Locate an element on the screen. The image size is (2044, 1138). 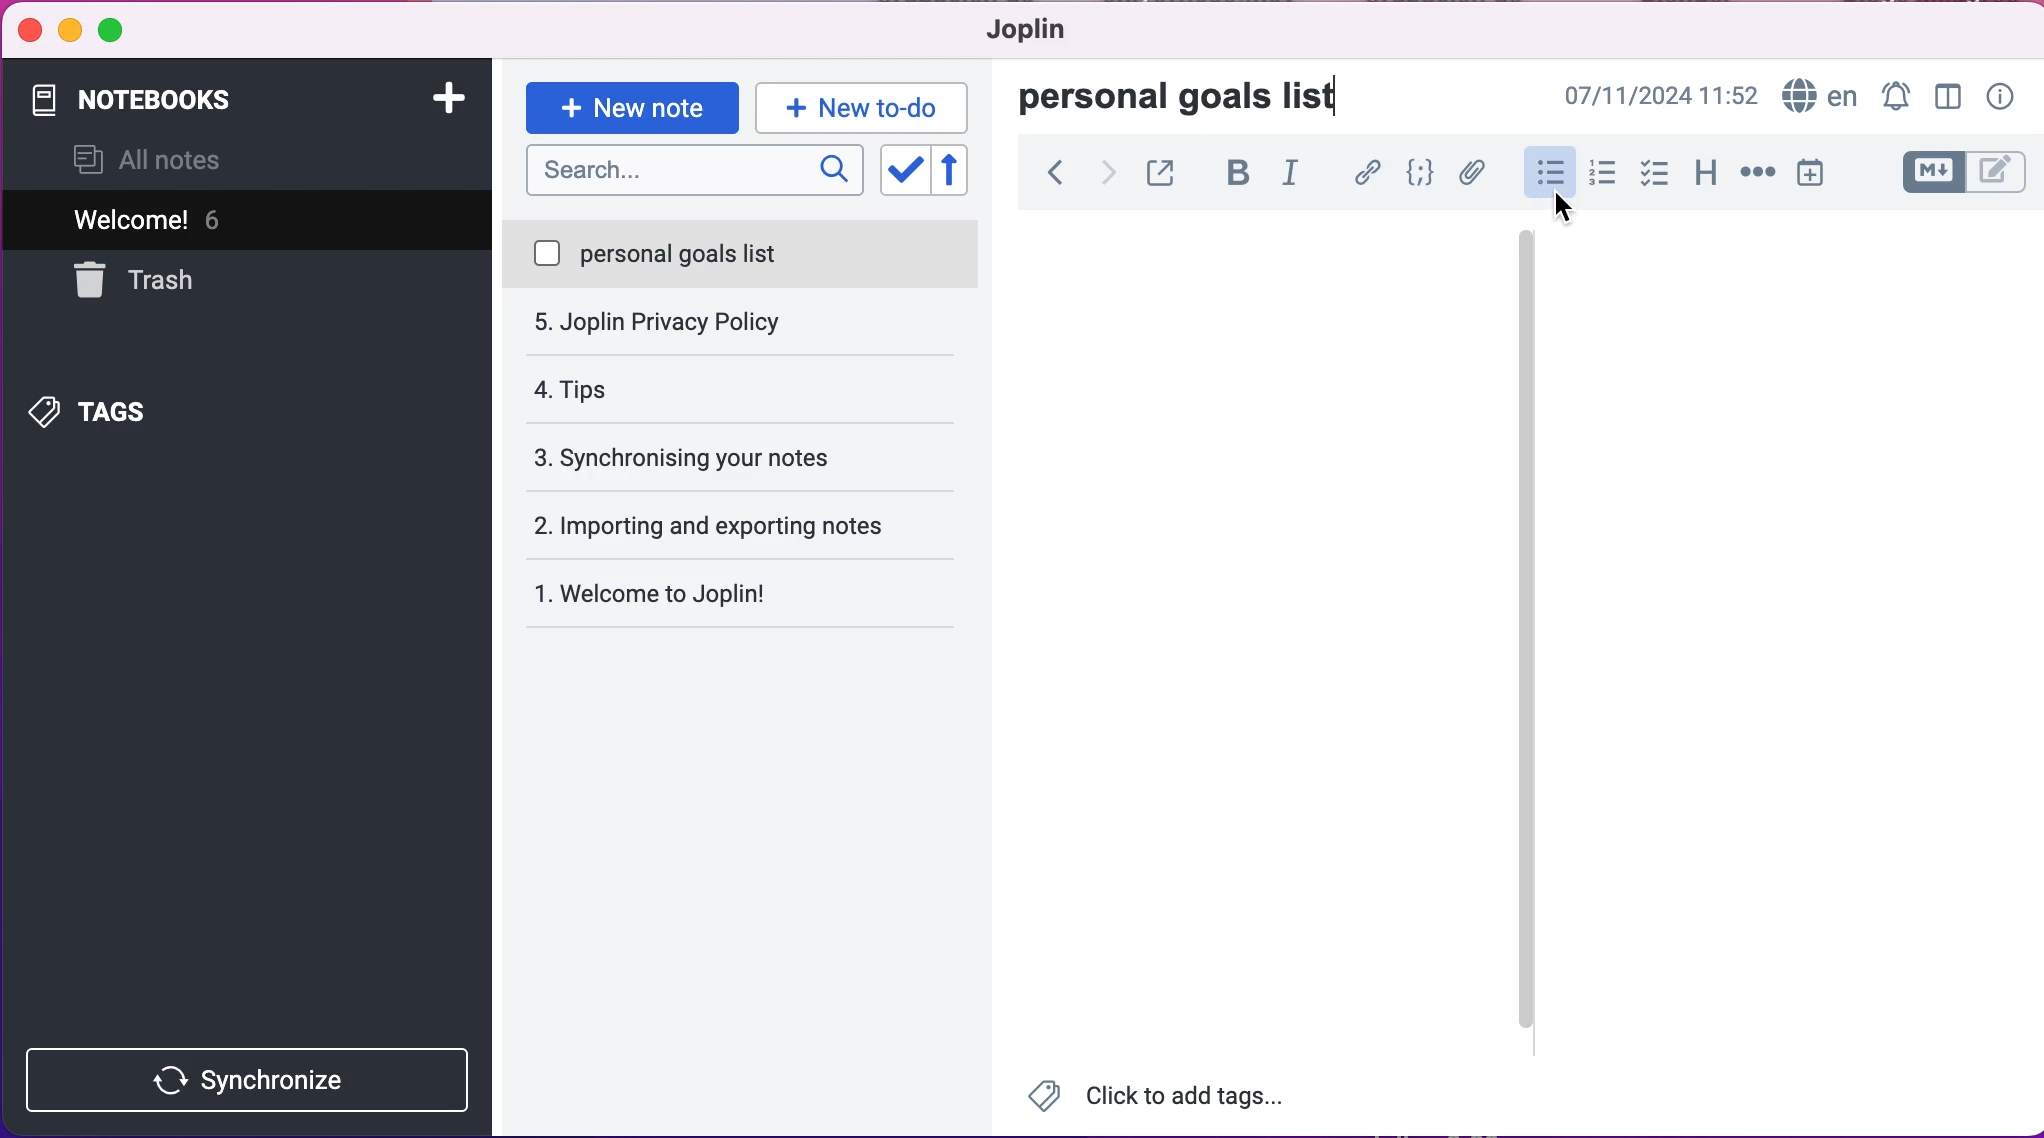
notebooks is located at coordinates (198, 99).